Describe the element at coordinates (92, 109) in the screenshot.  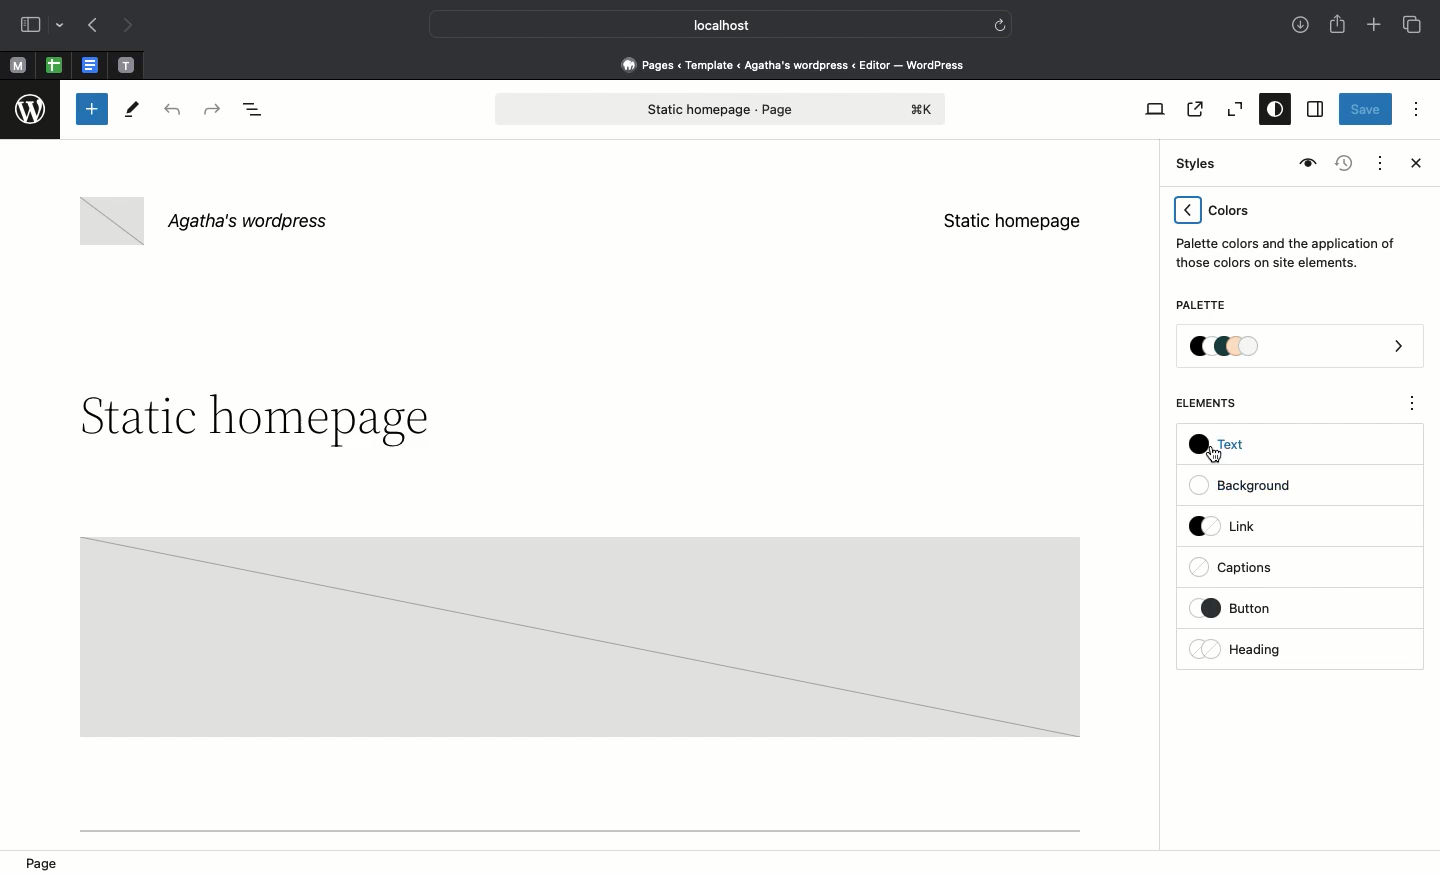
I see `Toggle blocker` at that location.